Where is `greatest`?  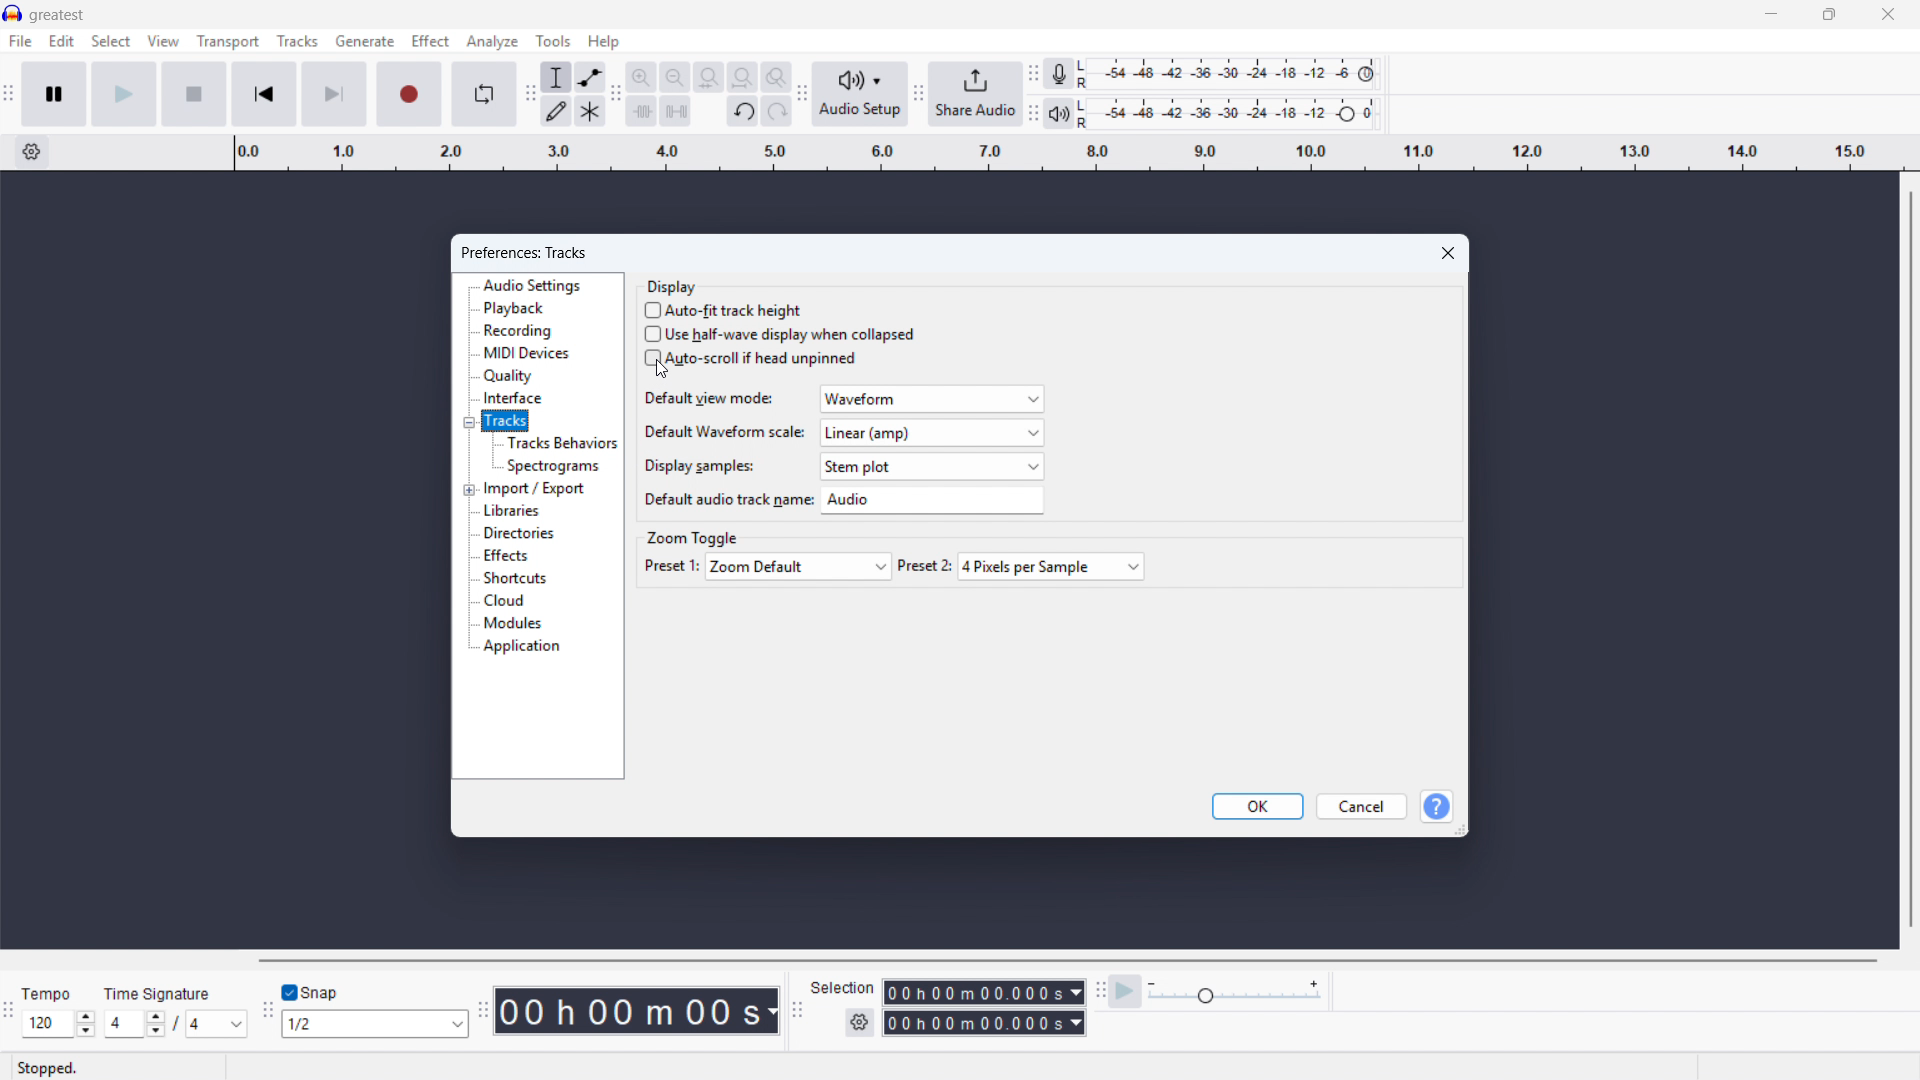 greatest is located at coordinates (58, 15).